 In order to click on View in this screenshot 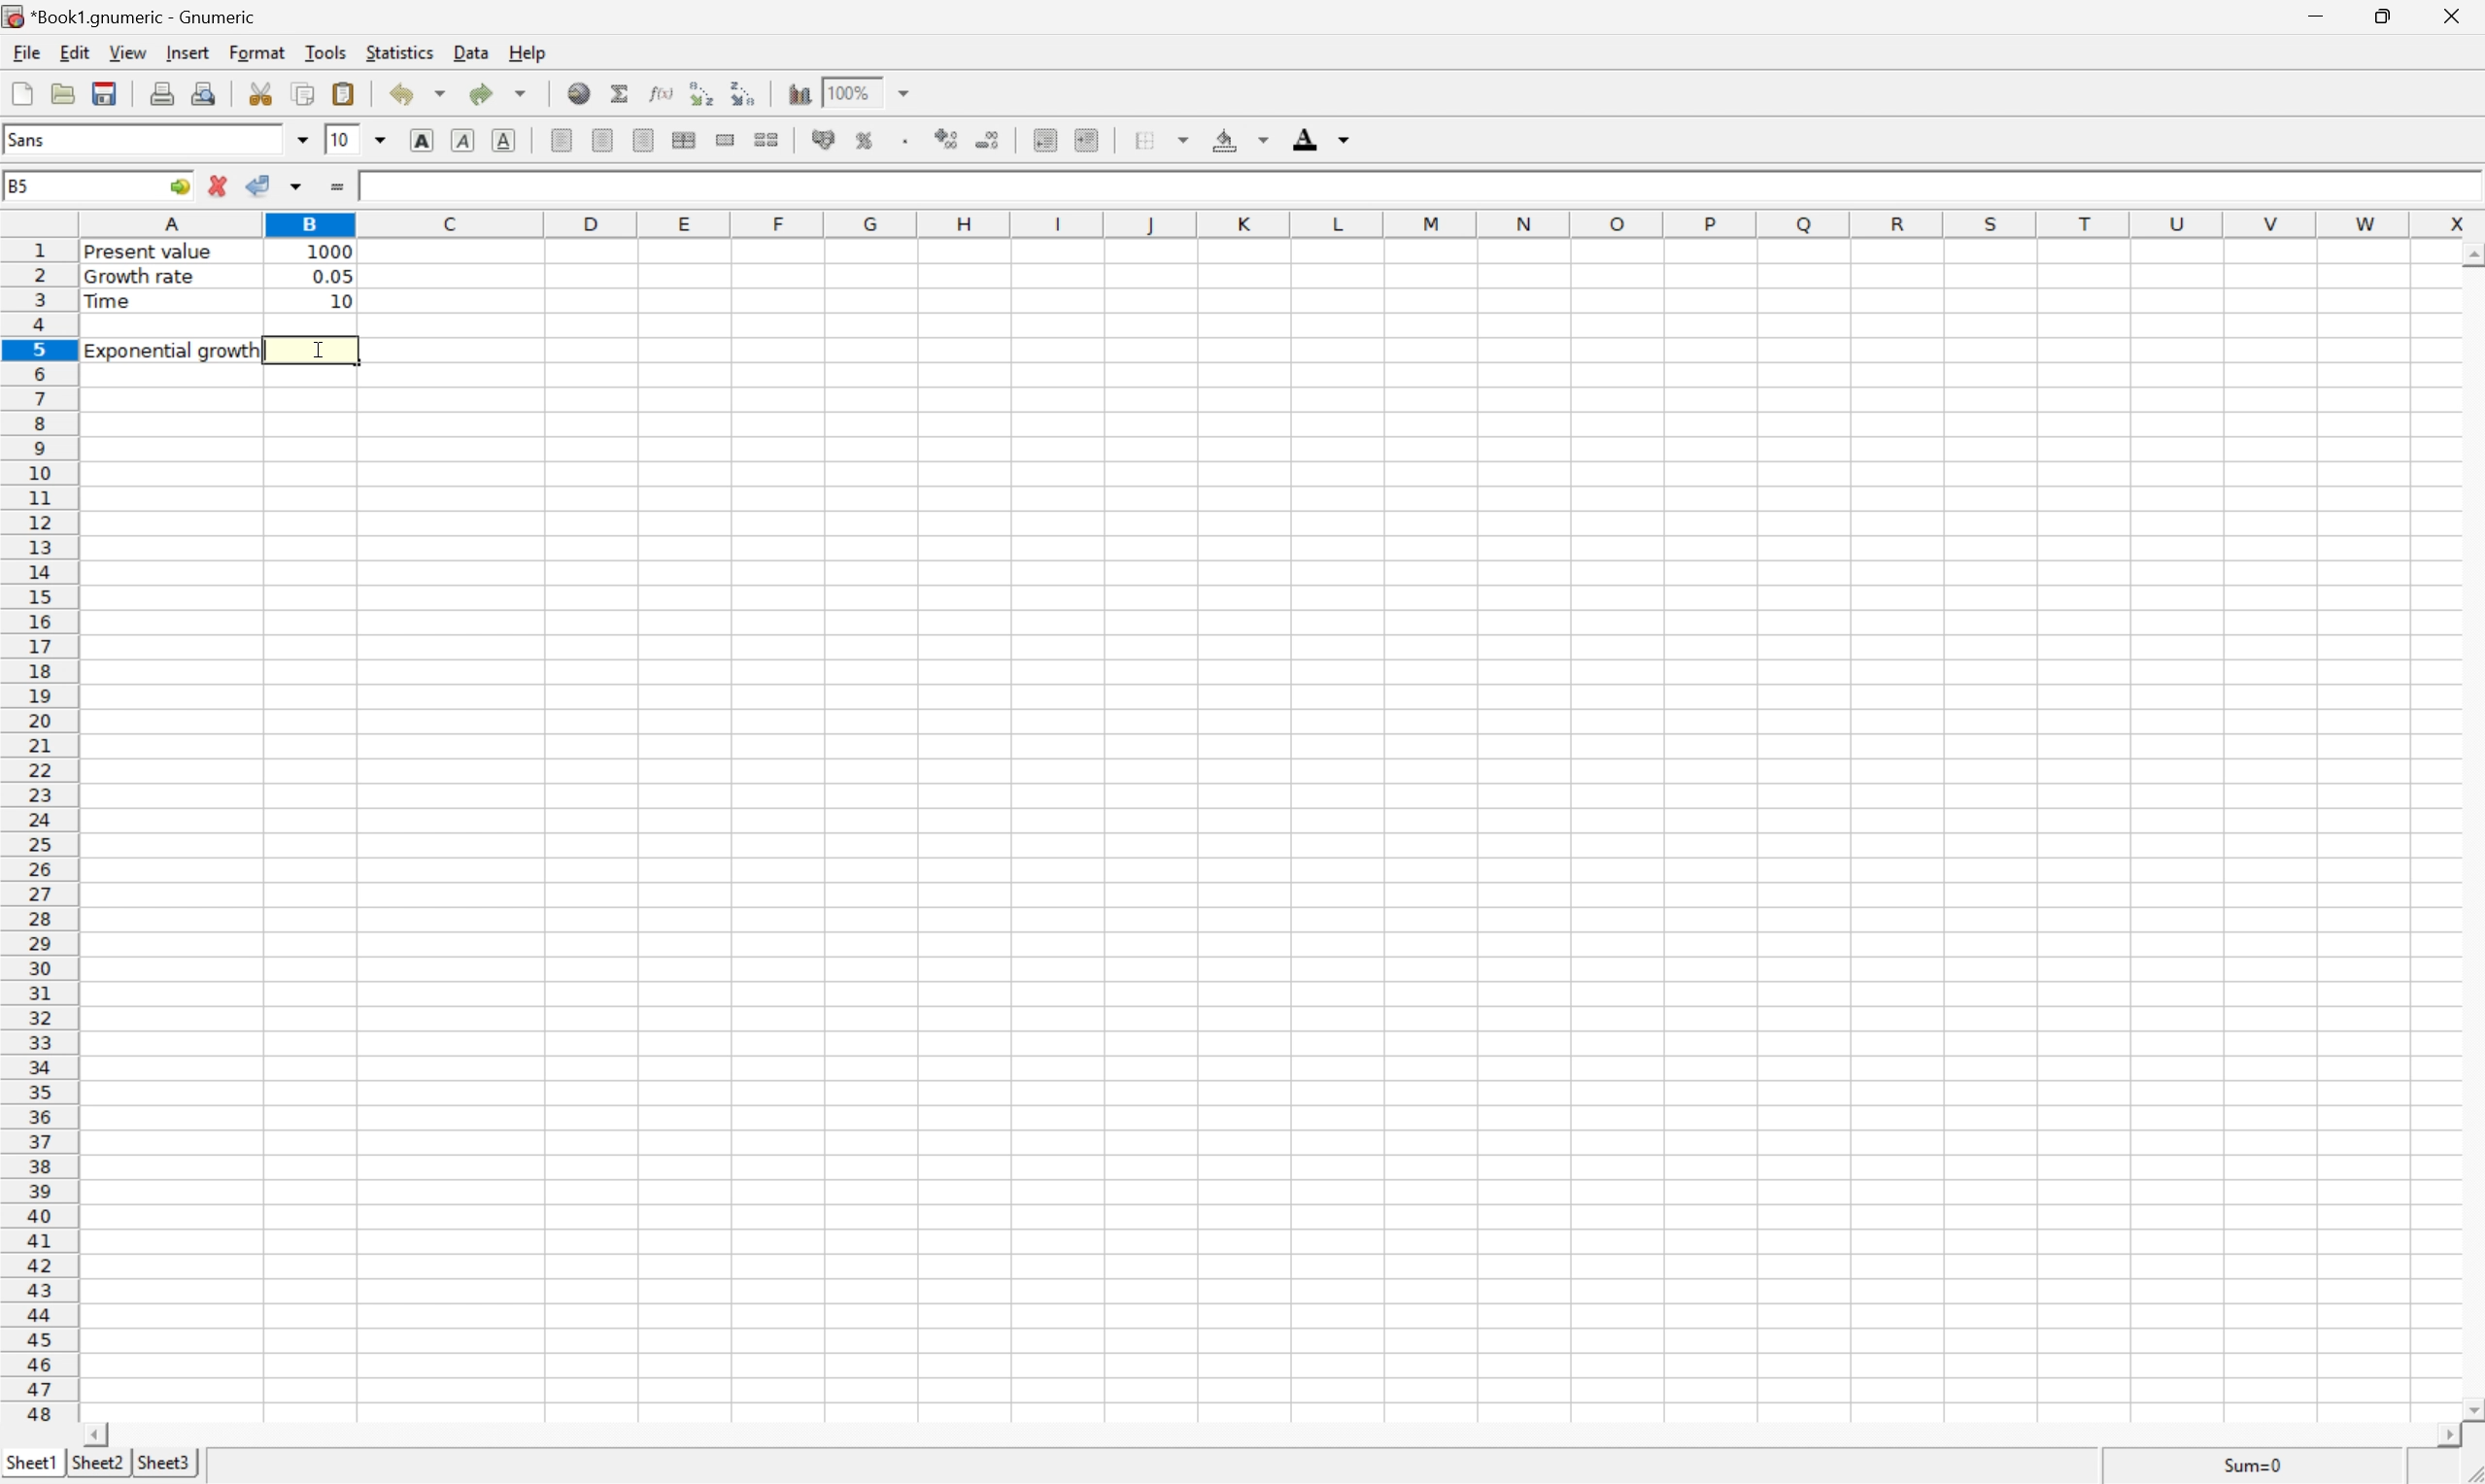, I will do `click(129, 51)`.